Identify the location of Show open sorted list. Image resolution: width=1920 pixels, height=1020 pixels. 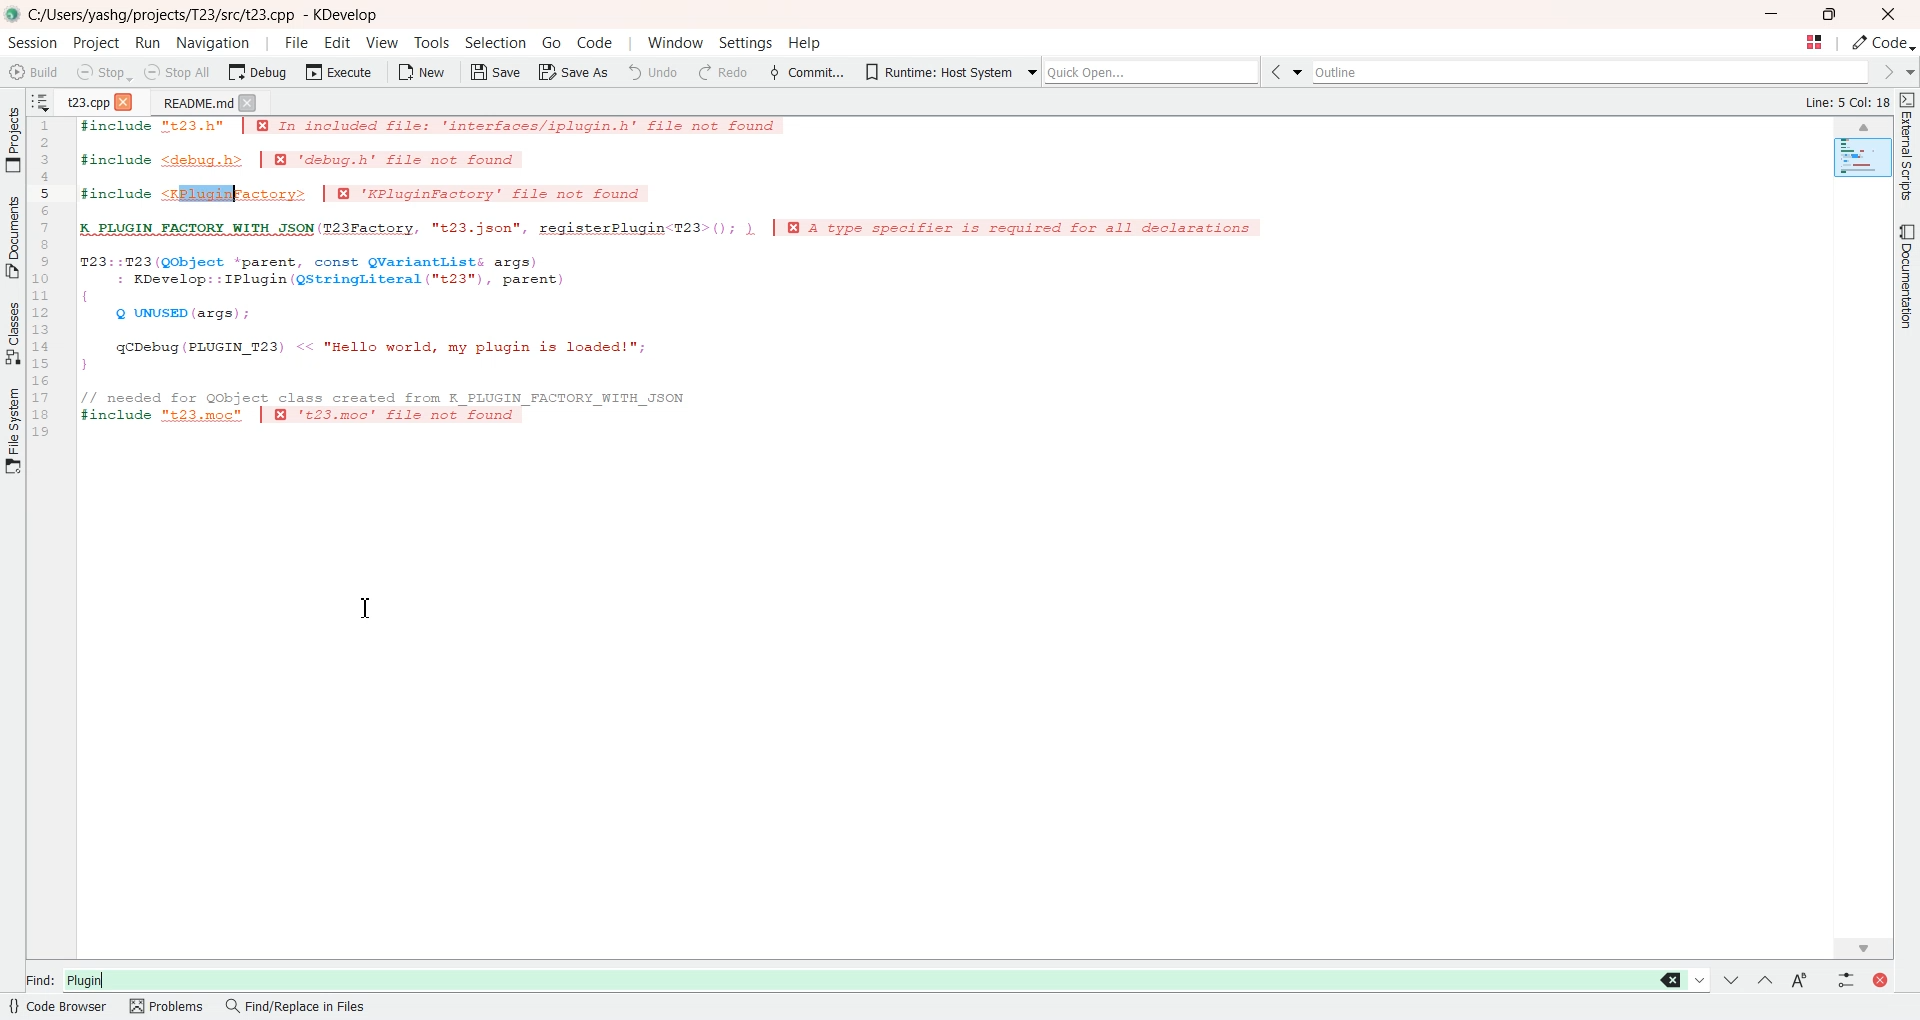
(41, 100).